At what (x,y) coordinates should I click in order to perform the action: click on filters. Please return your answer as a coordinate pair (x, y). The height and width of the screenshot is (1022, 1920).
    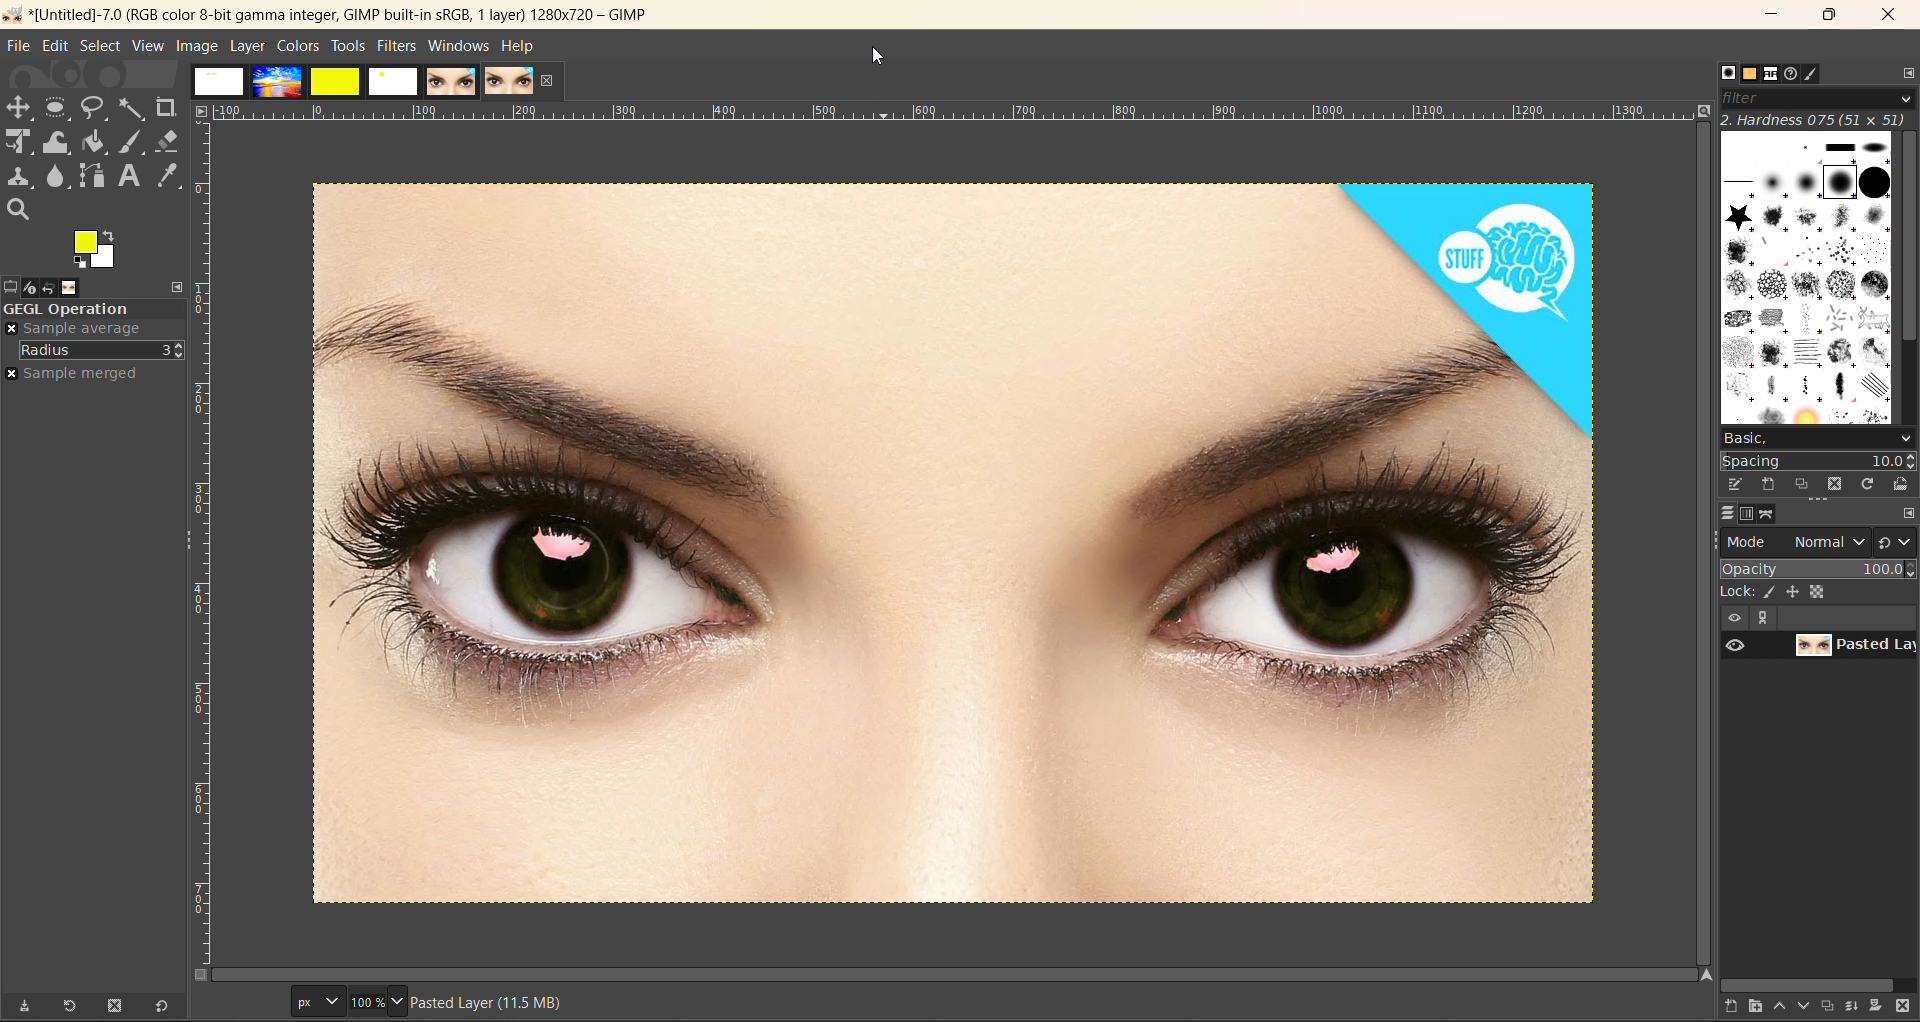
    Looking at the image, I should click on (397, 45).